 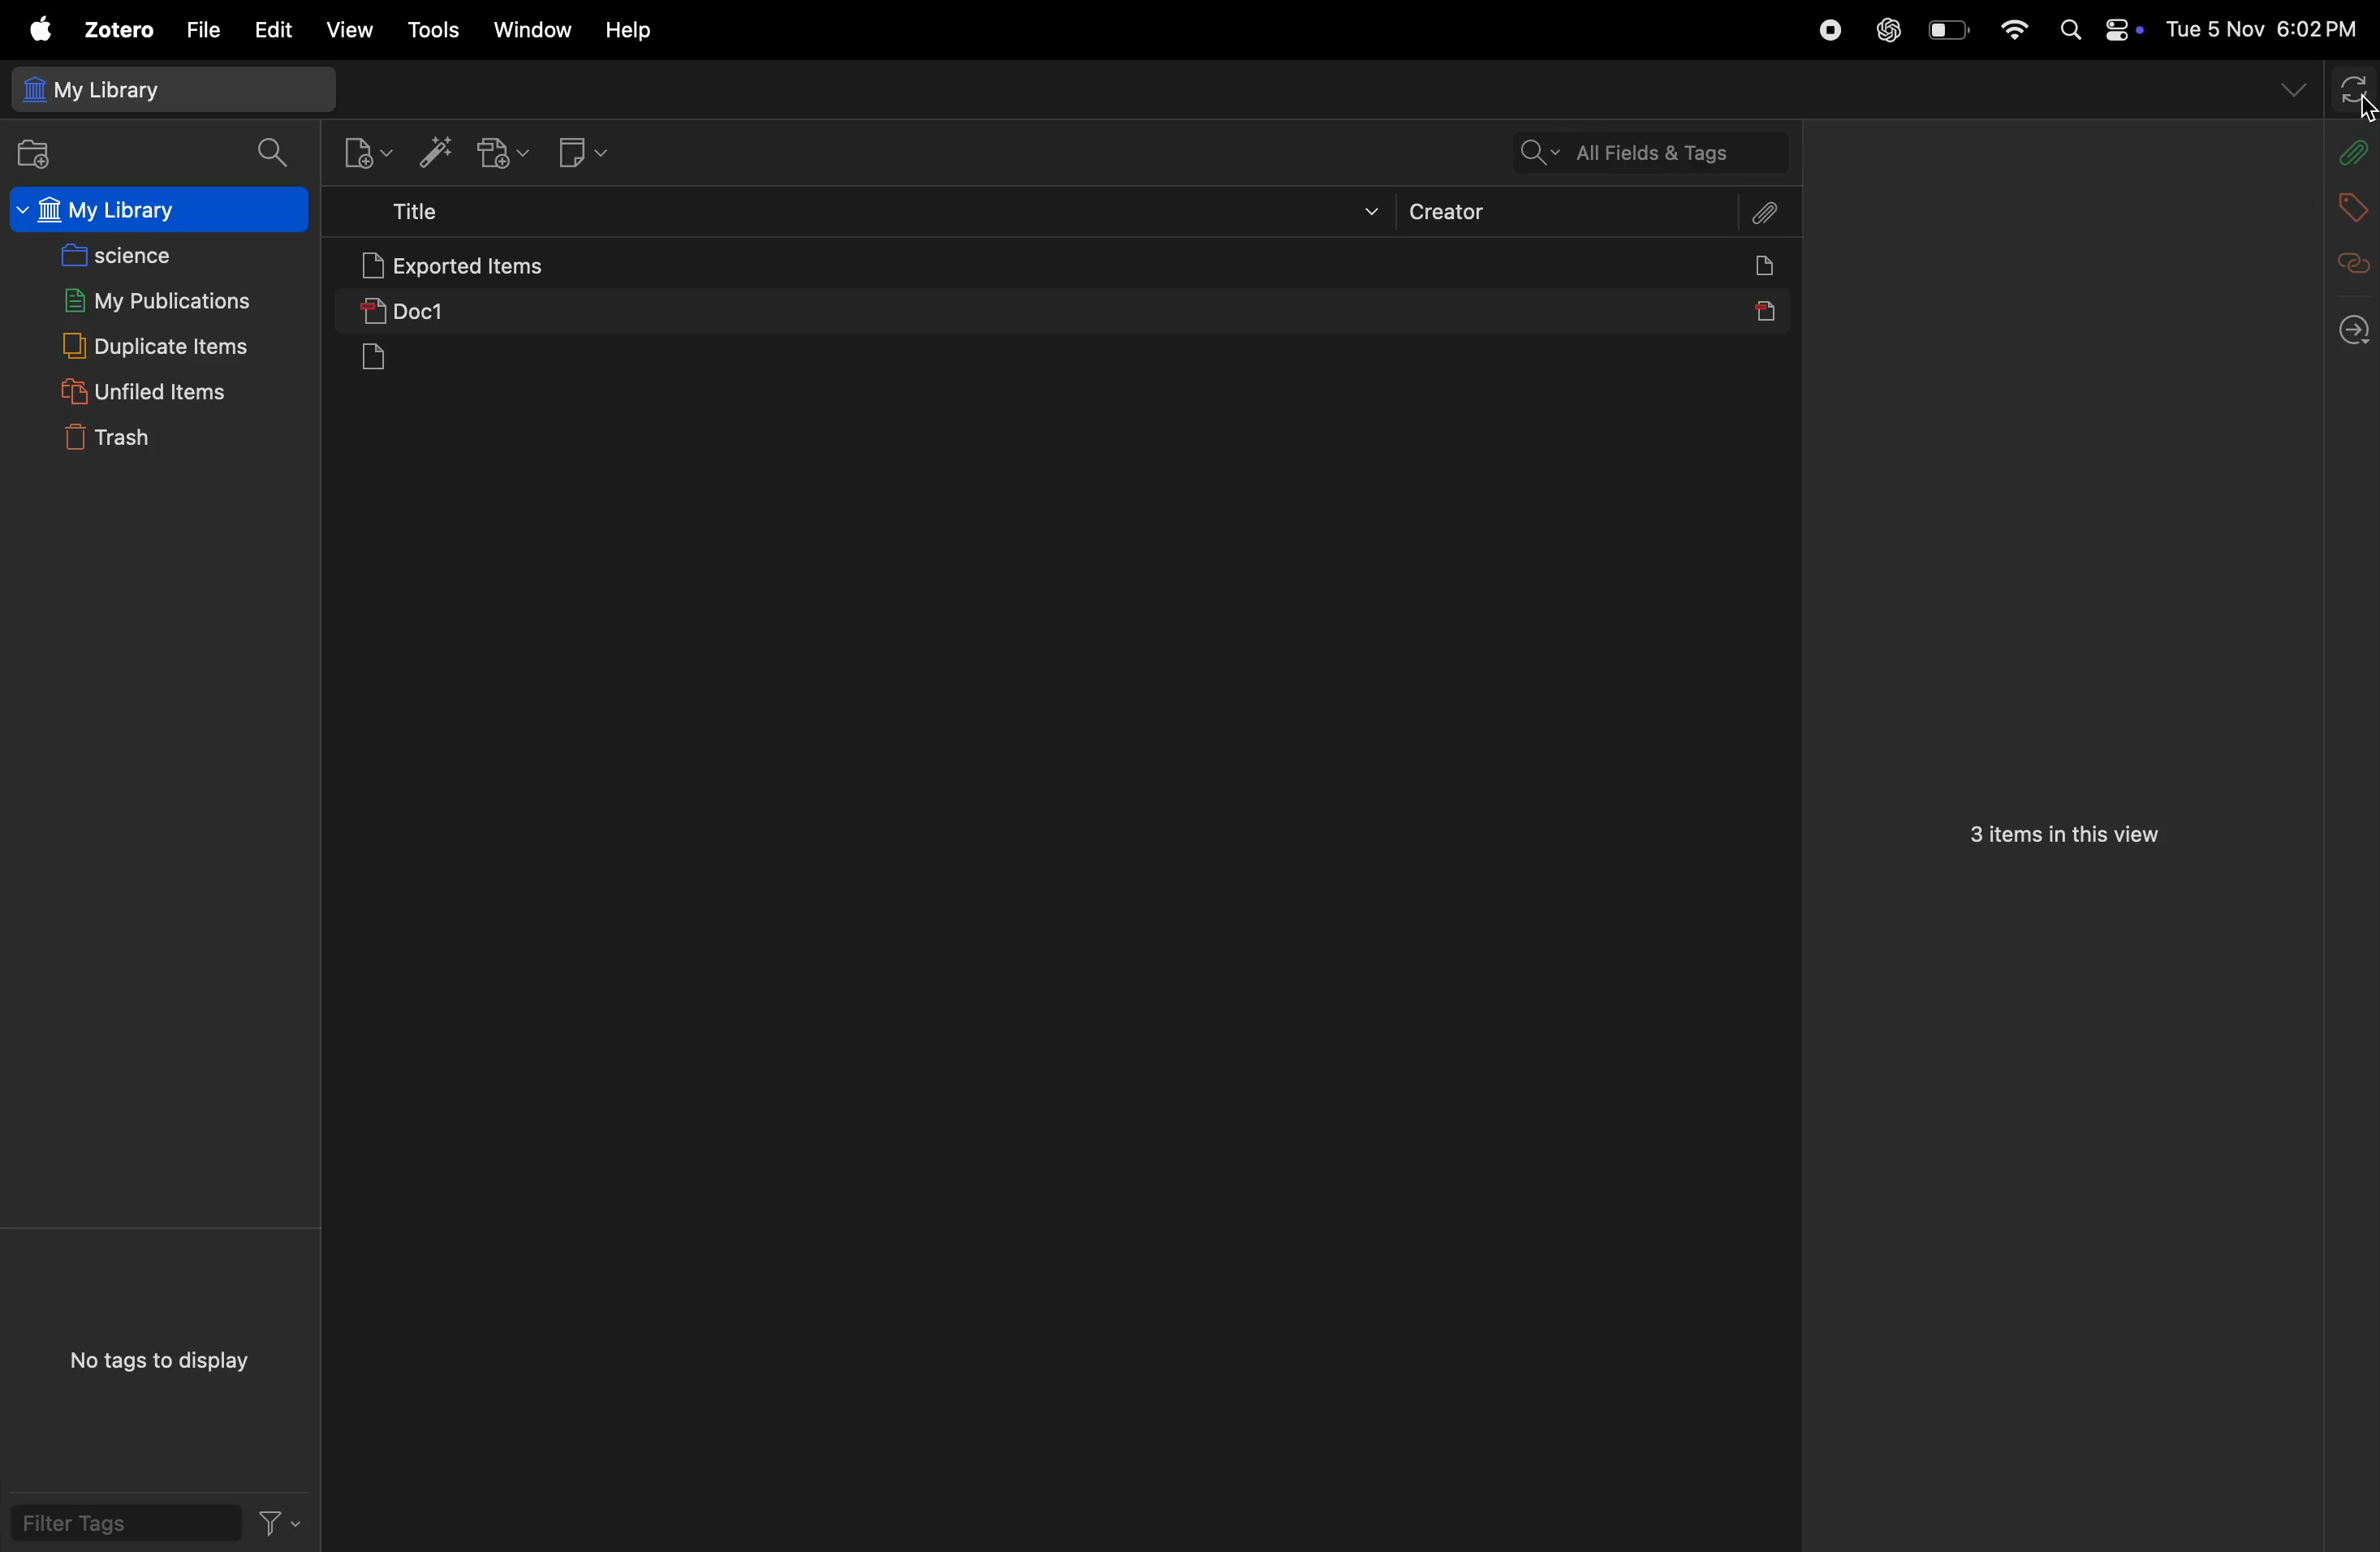 I want to click on science, so click(x=125, y=255).